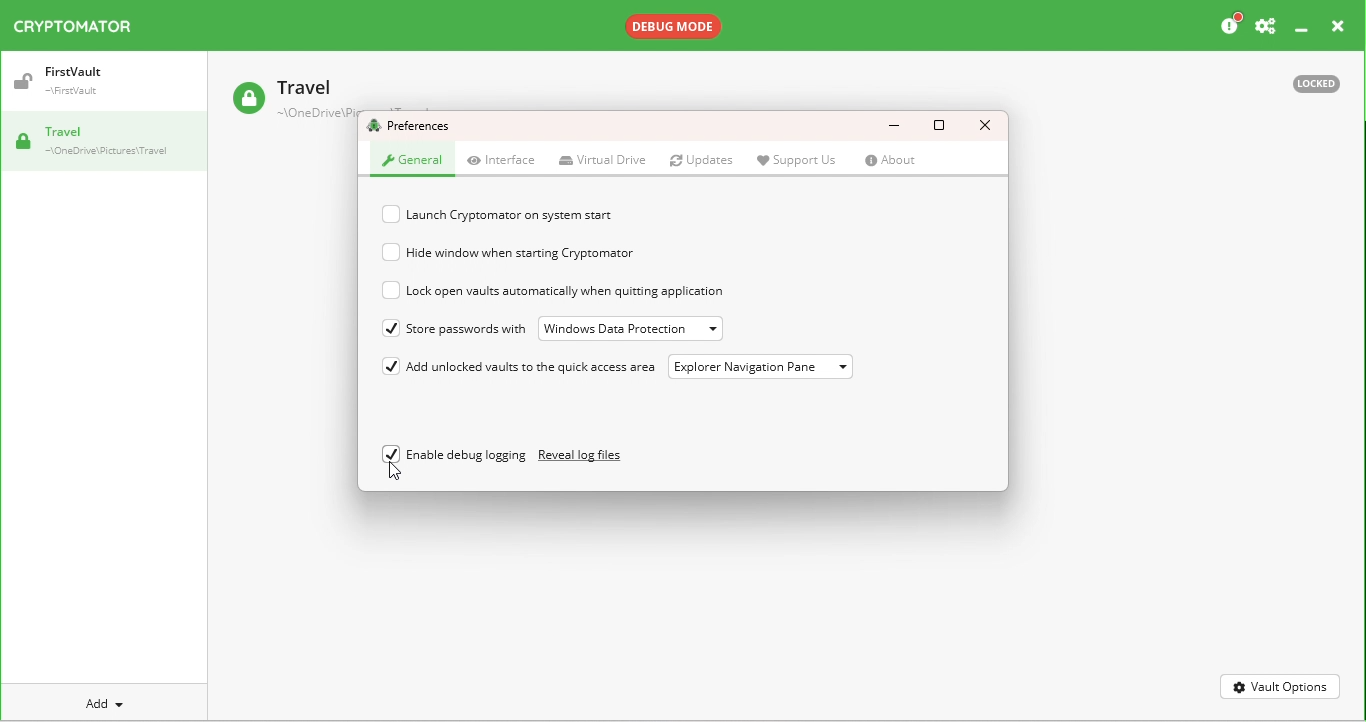 The height and width of the screenshot is (722, 1366). I want to click on Preferences, so click(414, 127).